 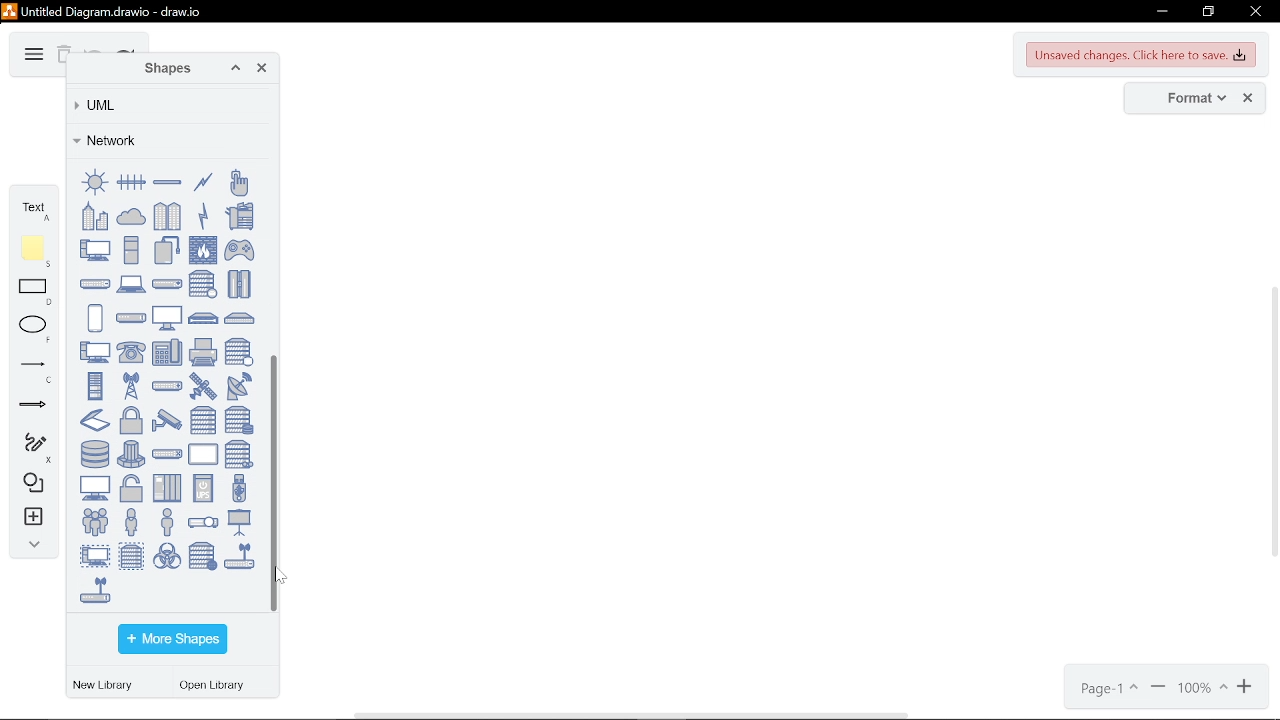 I want to click on UPS small, so click(x=203, y=487).